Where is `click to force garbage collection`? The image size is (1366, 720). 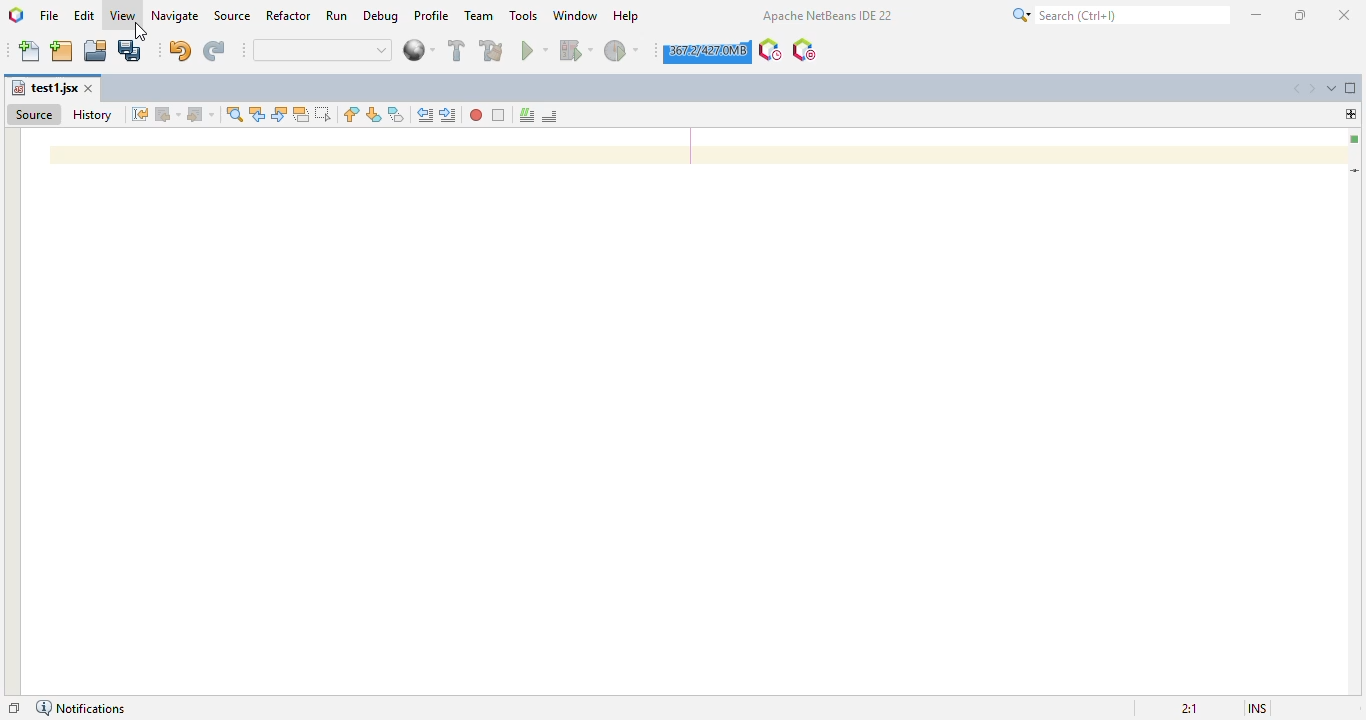 click to force garbage collection is located at coordinates (707, 51).